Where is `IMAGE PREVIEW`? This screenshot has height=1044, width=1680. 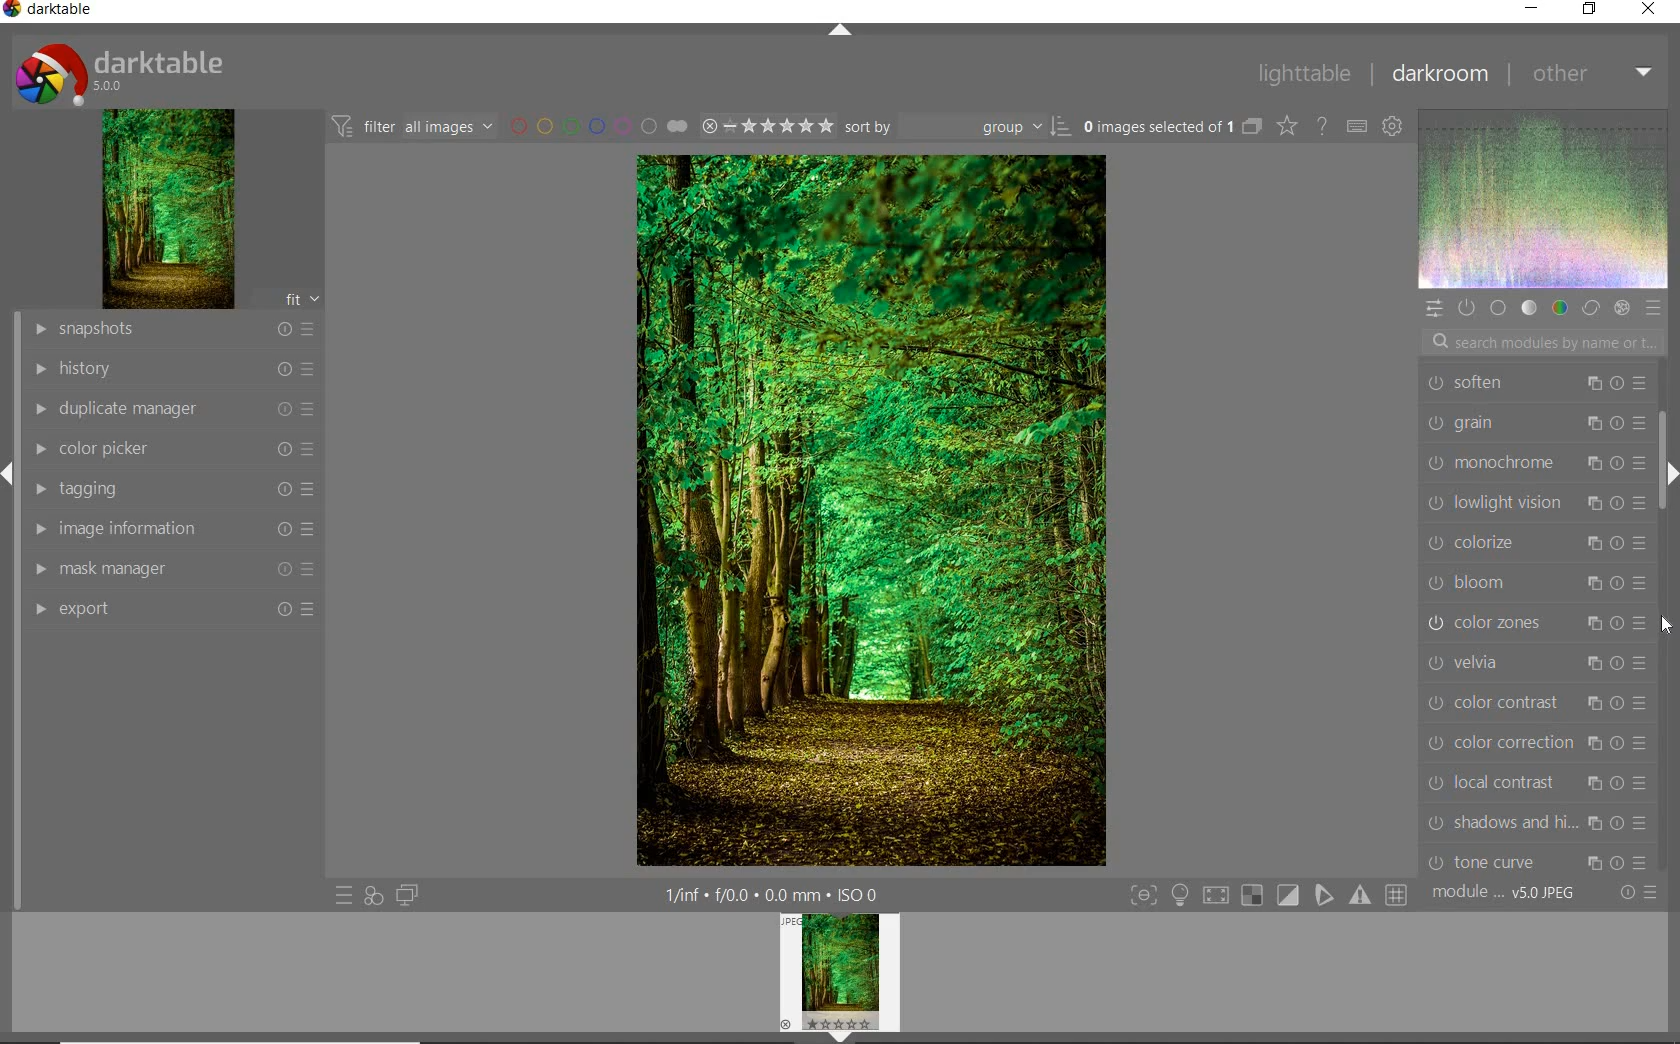 IMAGE PREVIEW is located at coordinates (840, 978).